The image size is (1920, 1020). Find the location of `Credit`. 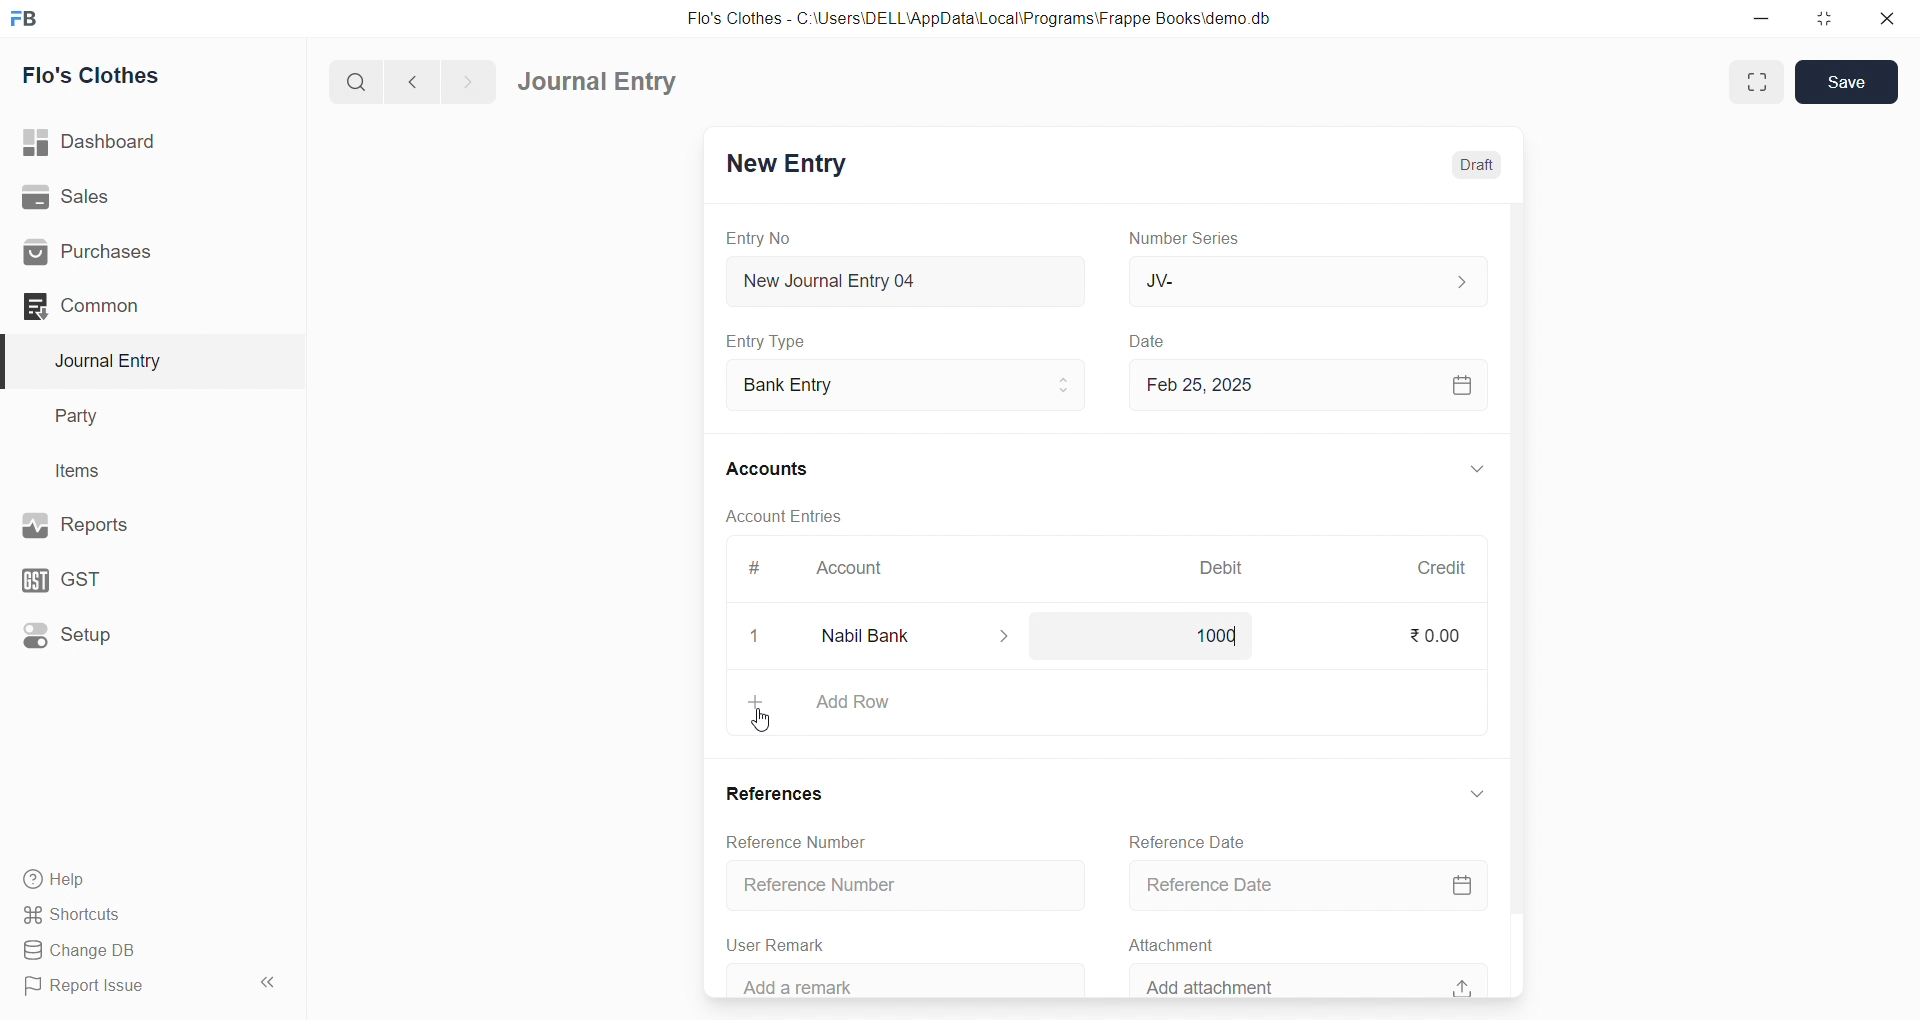

Credit is located at coordinates (1441, 568).